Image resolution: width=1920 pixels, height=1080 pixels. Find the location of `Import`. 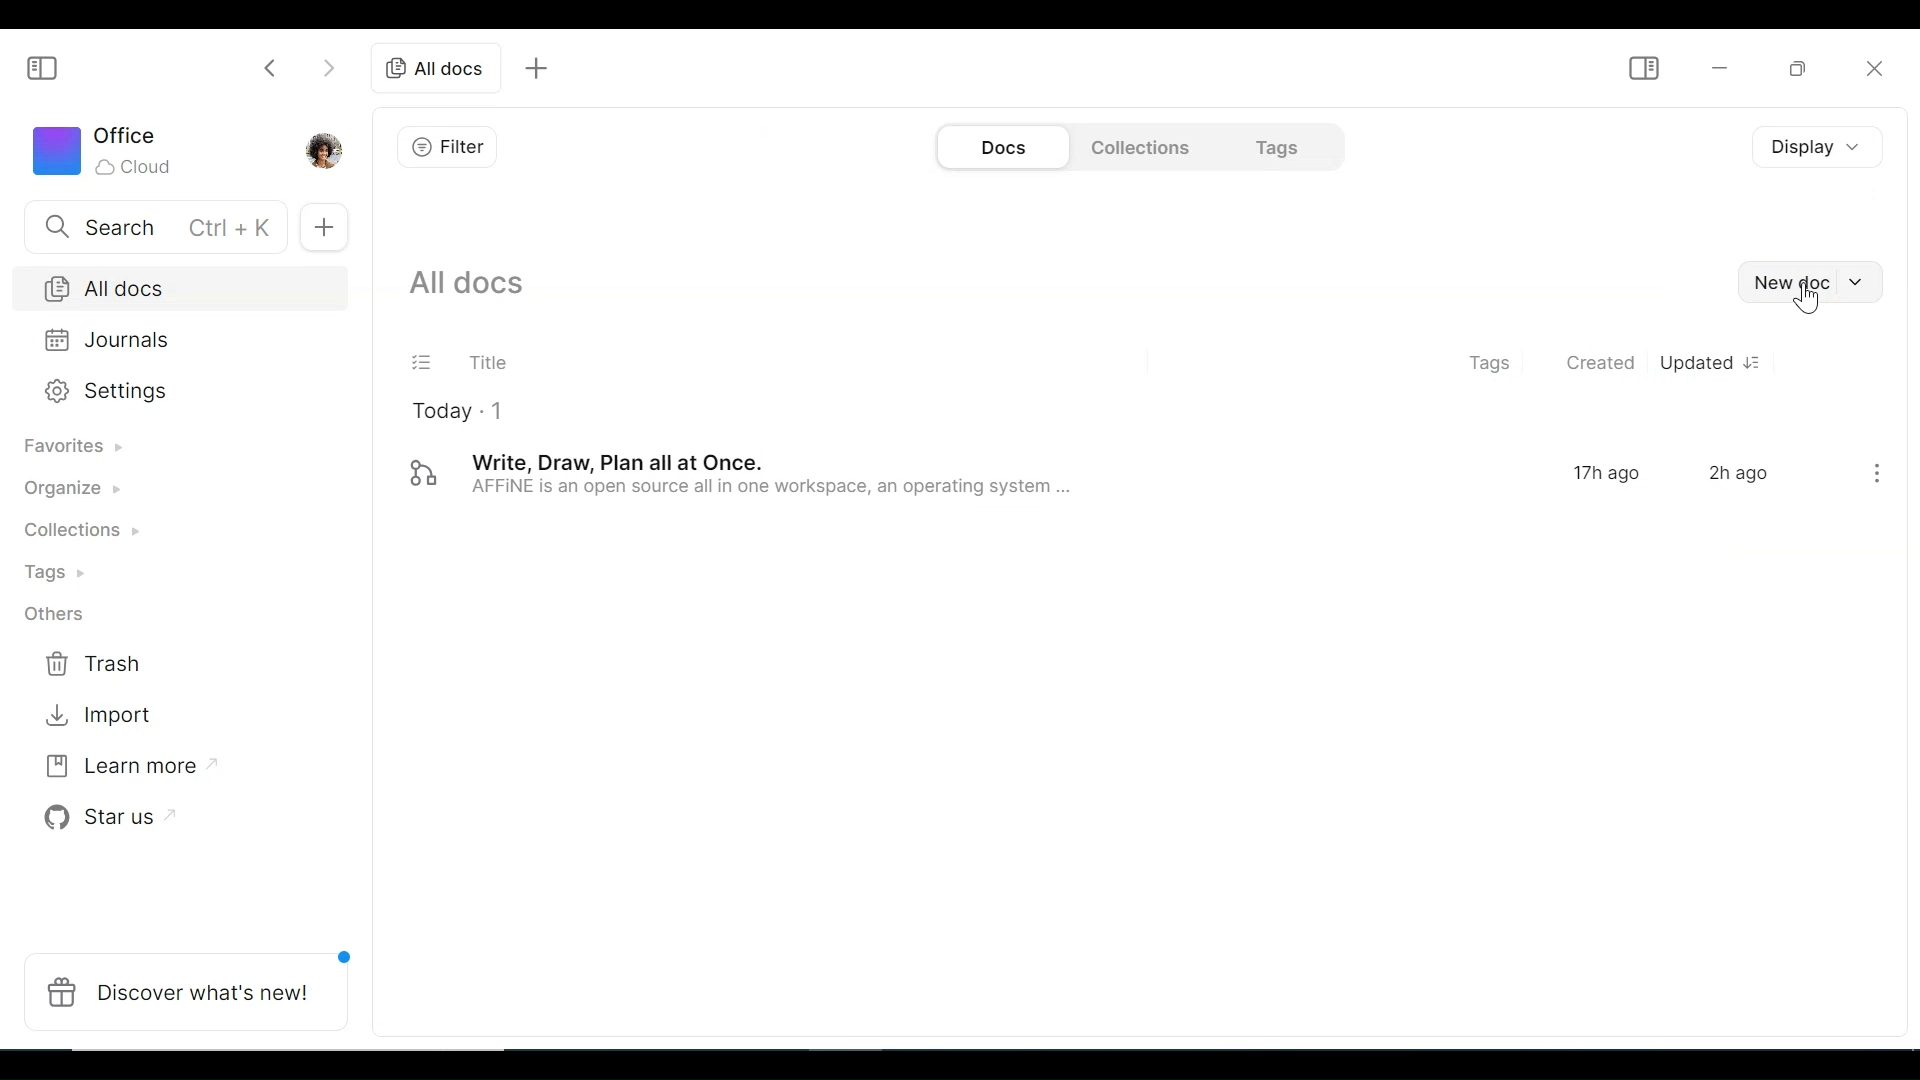

Import is located at coordinates (95, 717).